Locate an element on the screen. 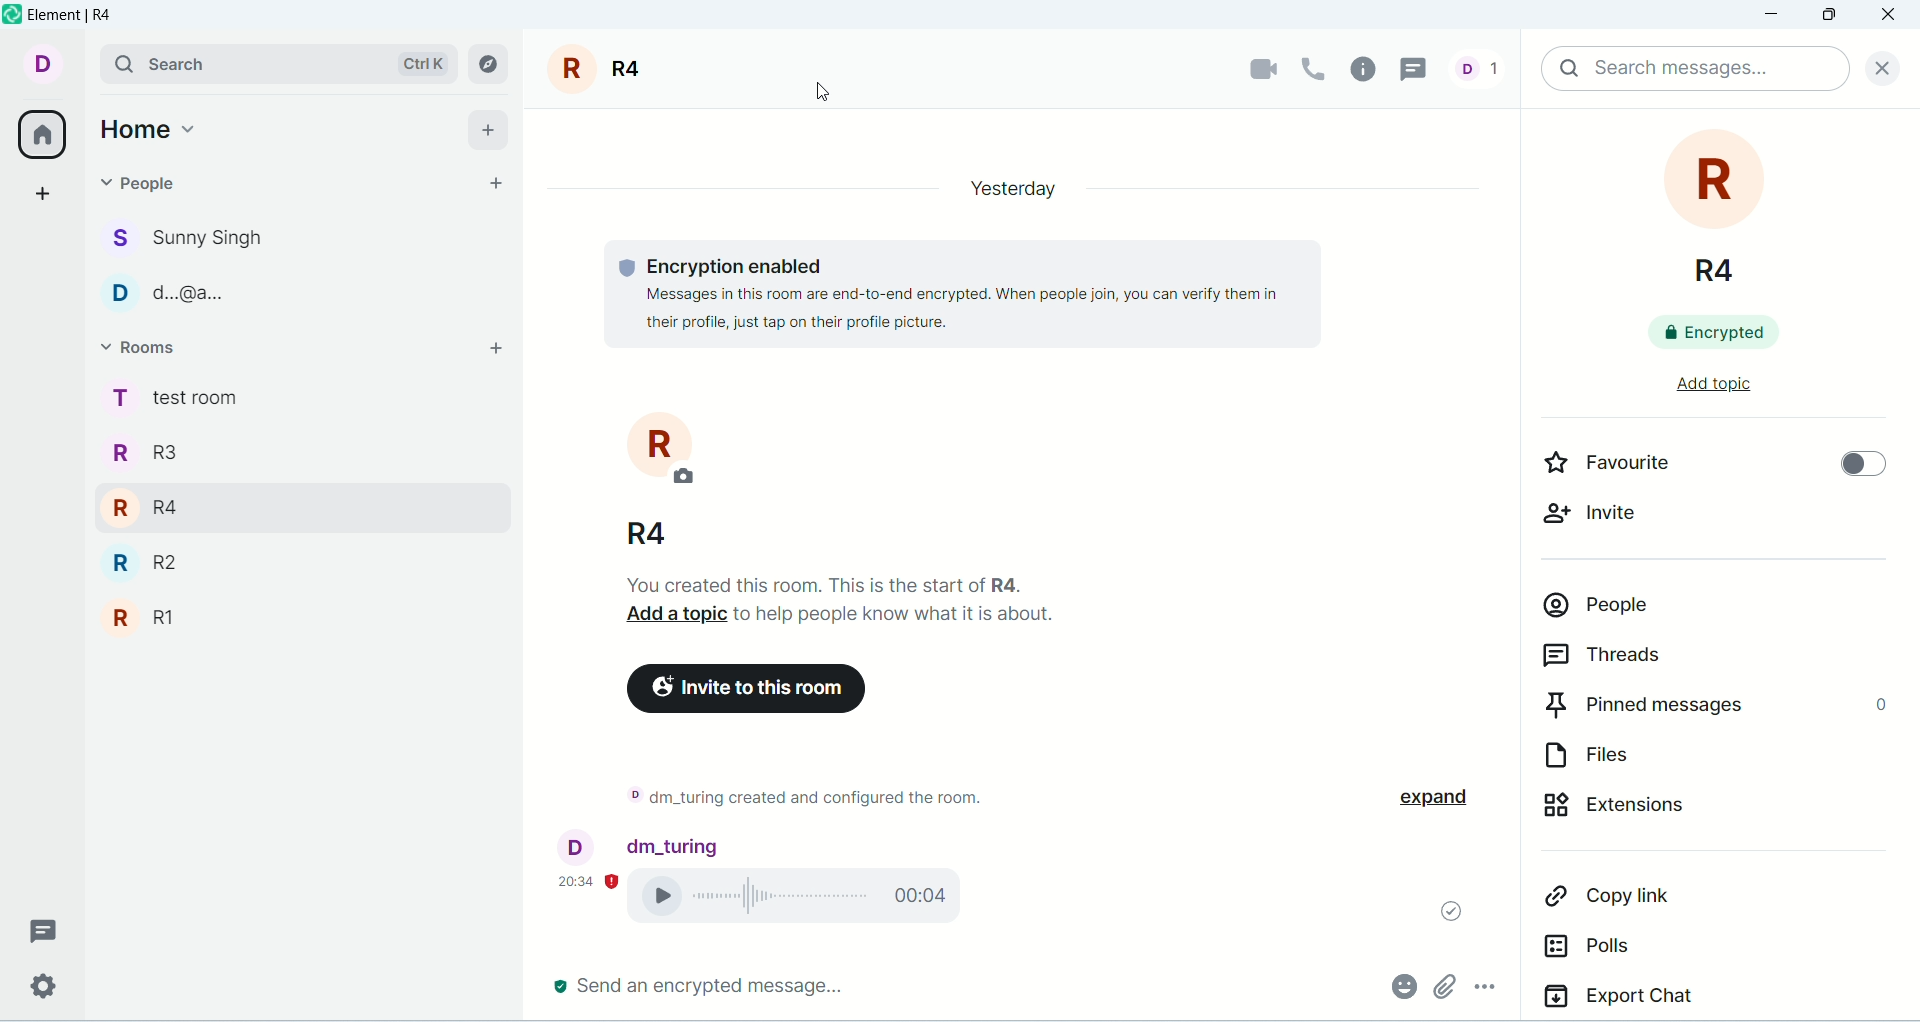 This screenshot has width=1920, height=1022. extensions is located at coordinates (1685, 816).